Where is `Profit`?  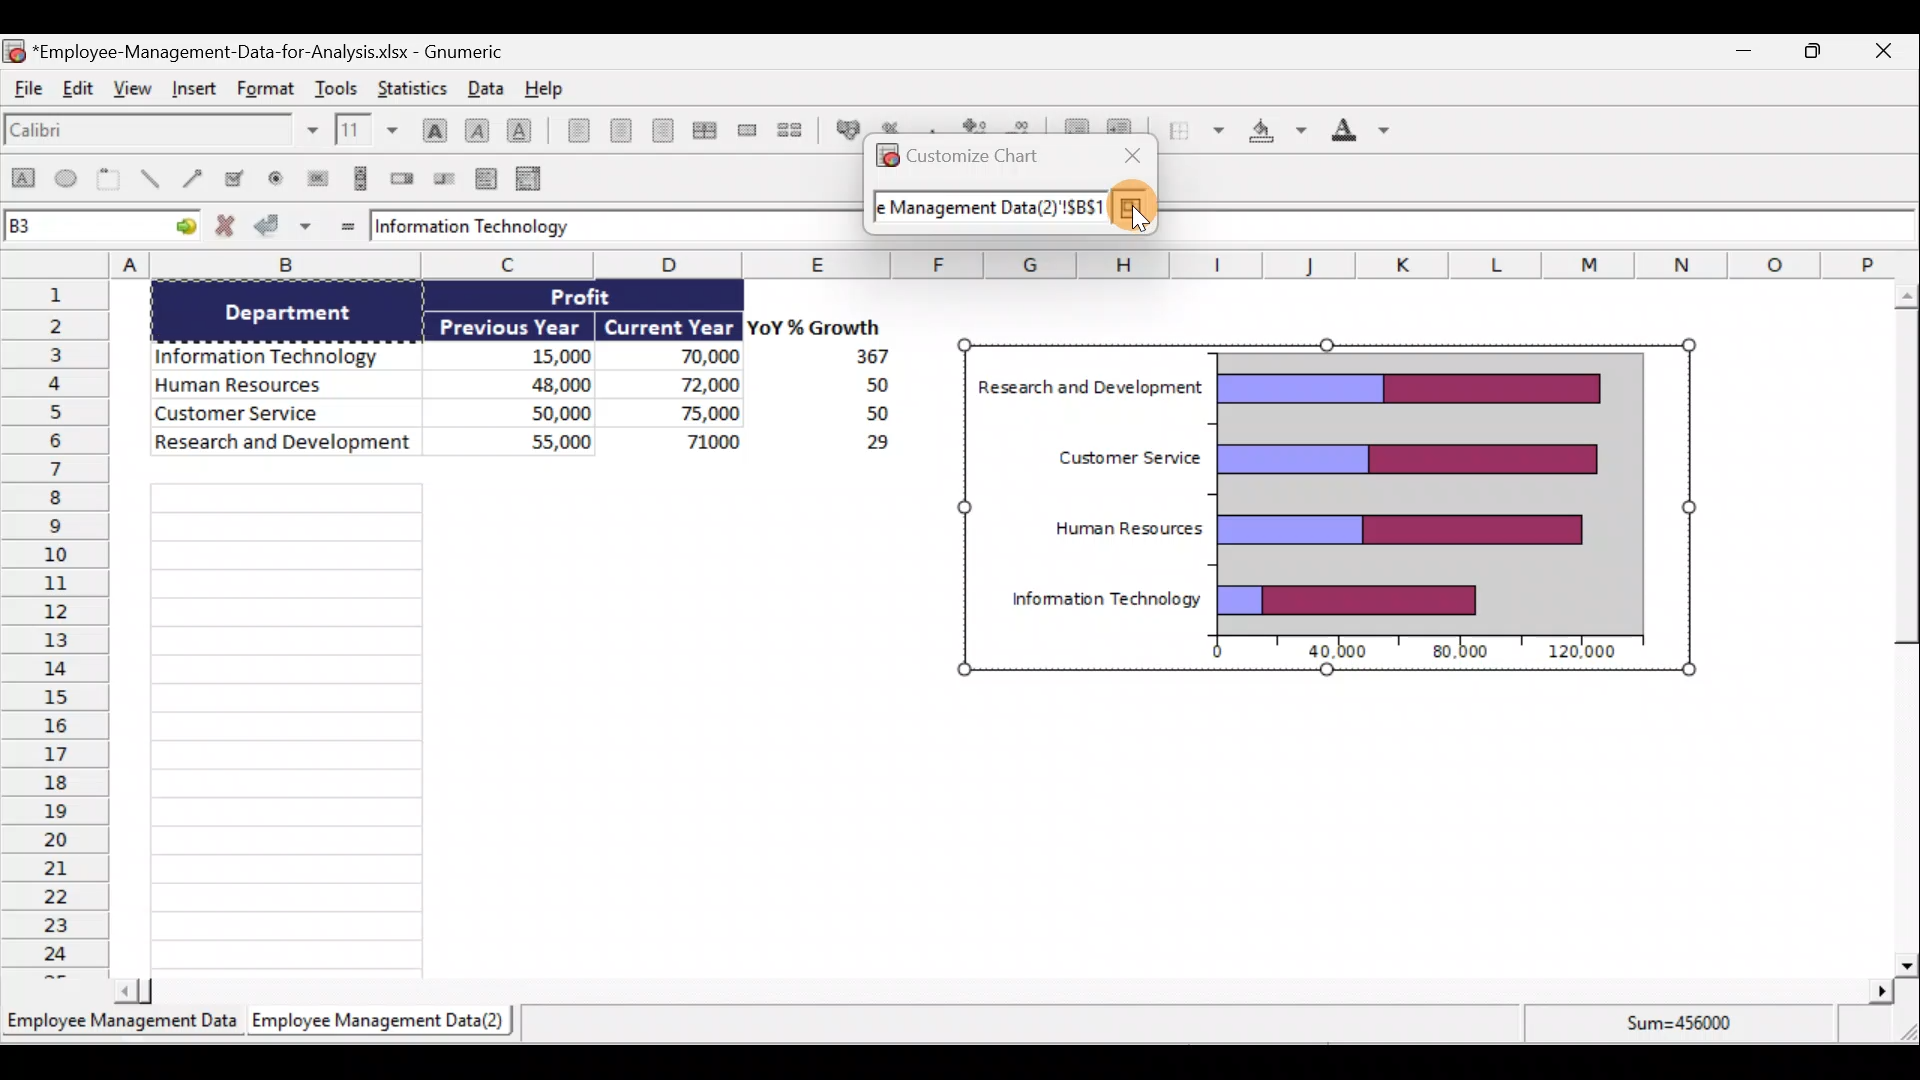 Profit is located at coordinates (598, 299).